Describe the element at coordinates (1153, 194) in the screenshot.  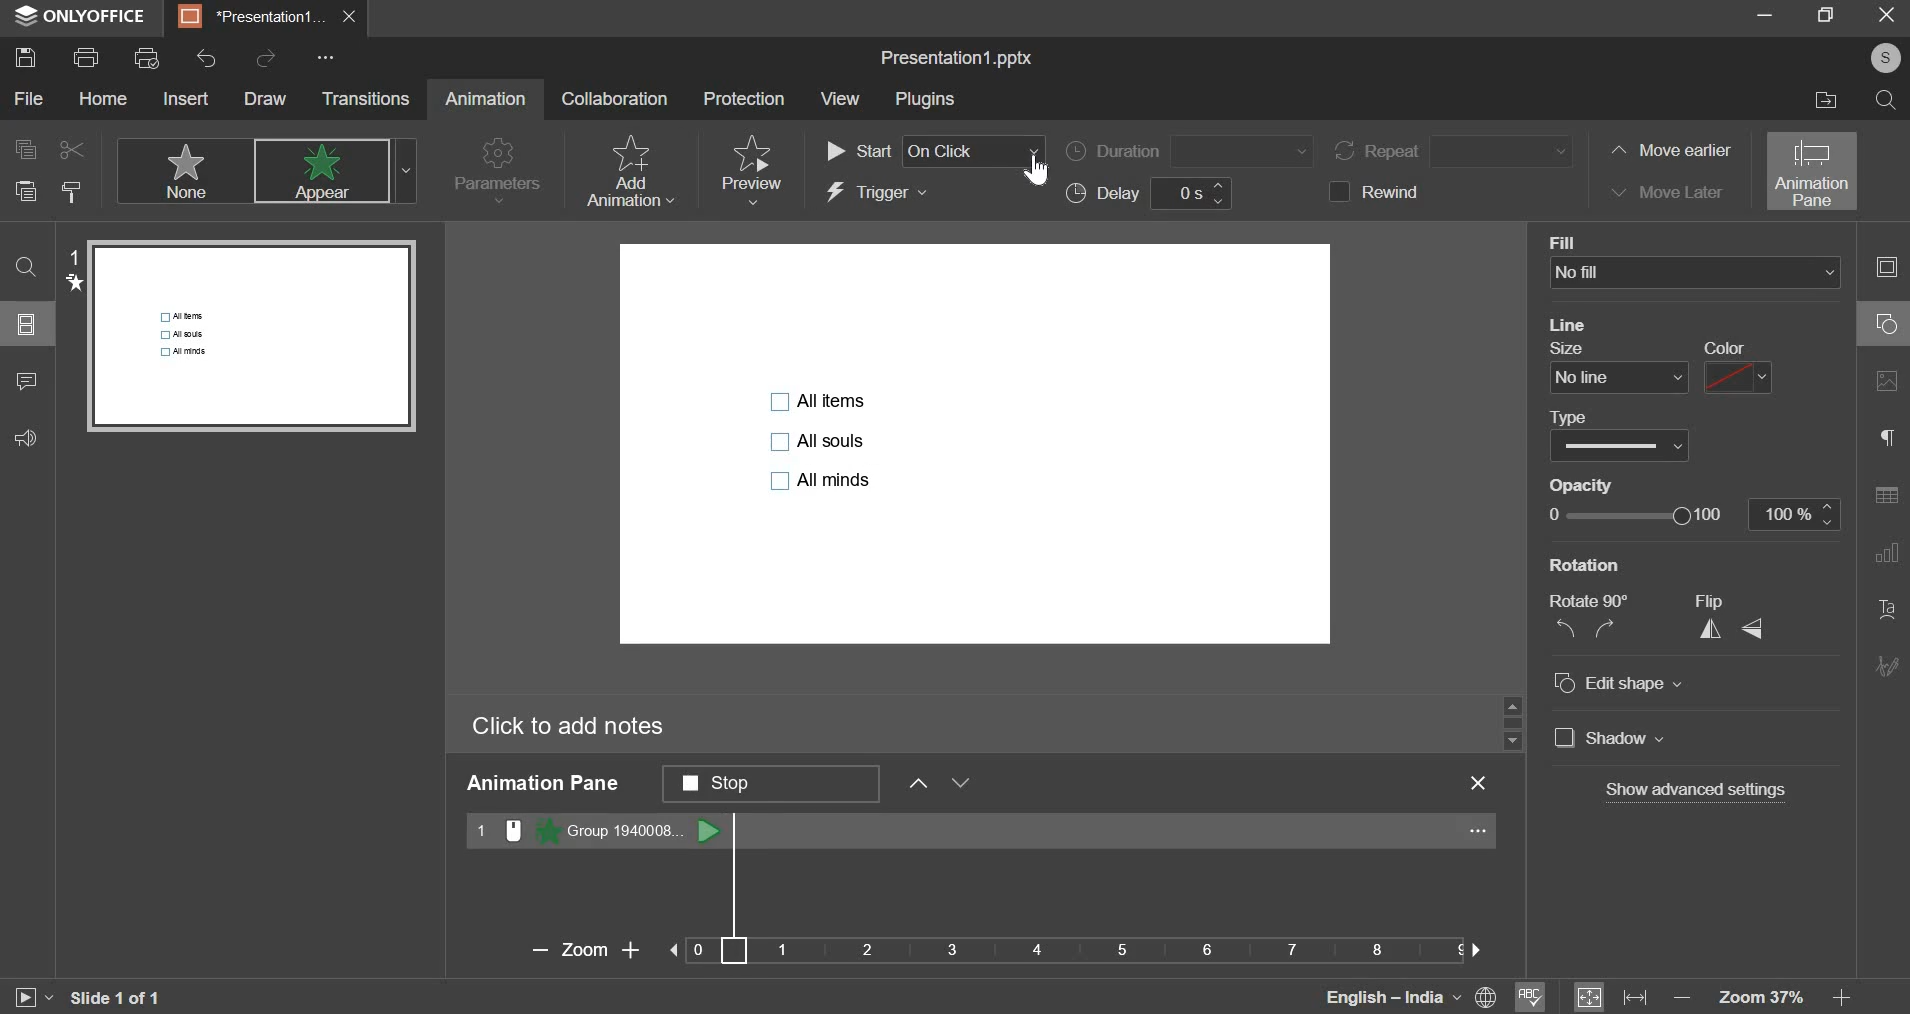
I see `delay` at that location.